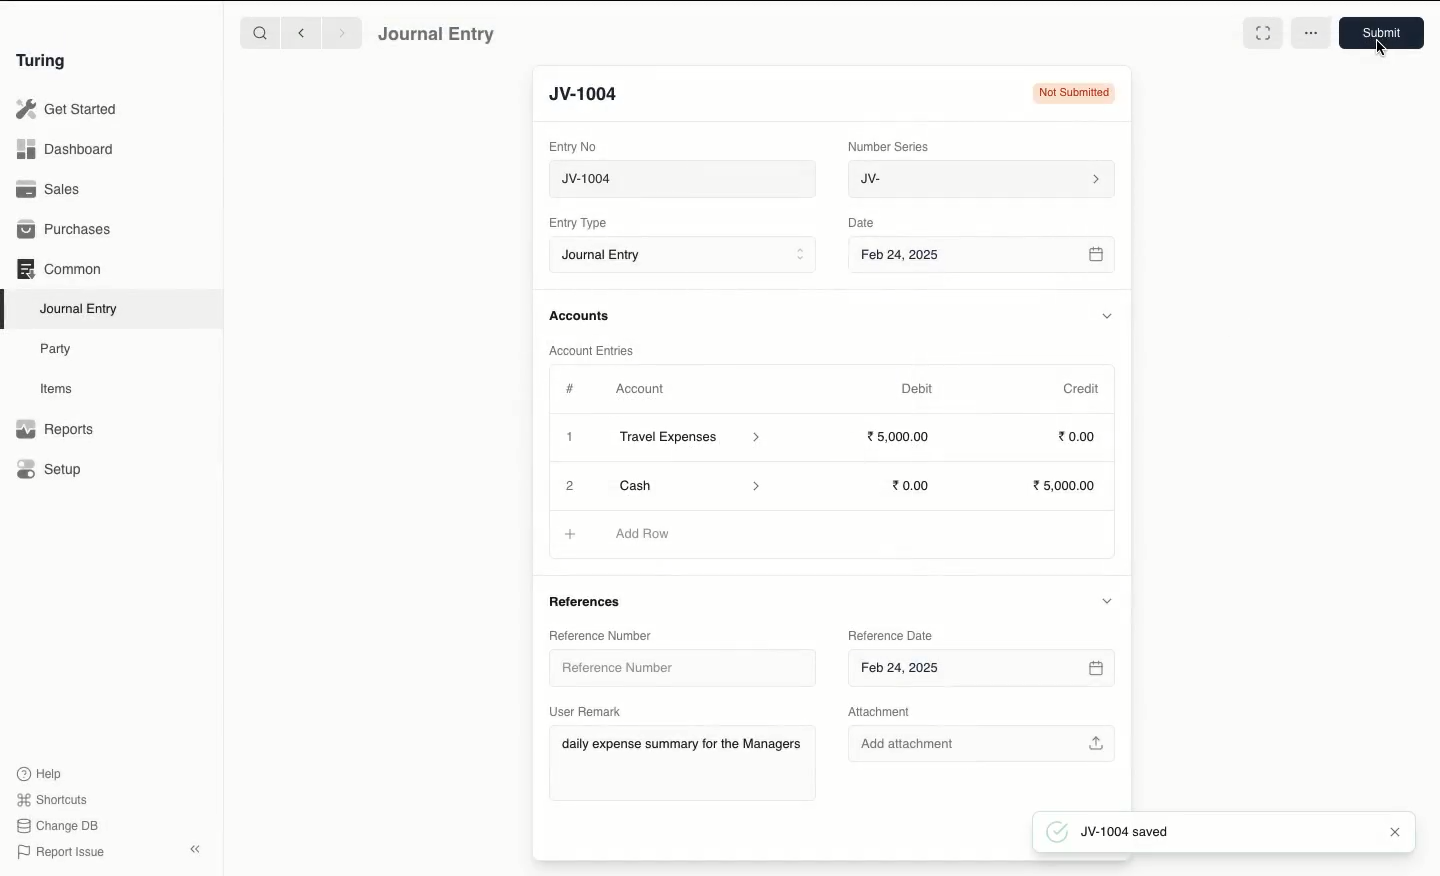  What do you see at coordinates (61, 269) in the screenshot?
I see `Common` at bounding box center [61, 269].